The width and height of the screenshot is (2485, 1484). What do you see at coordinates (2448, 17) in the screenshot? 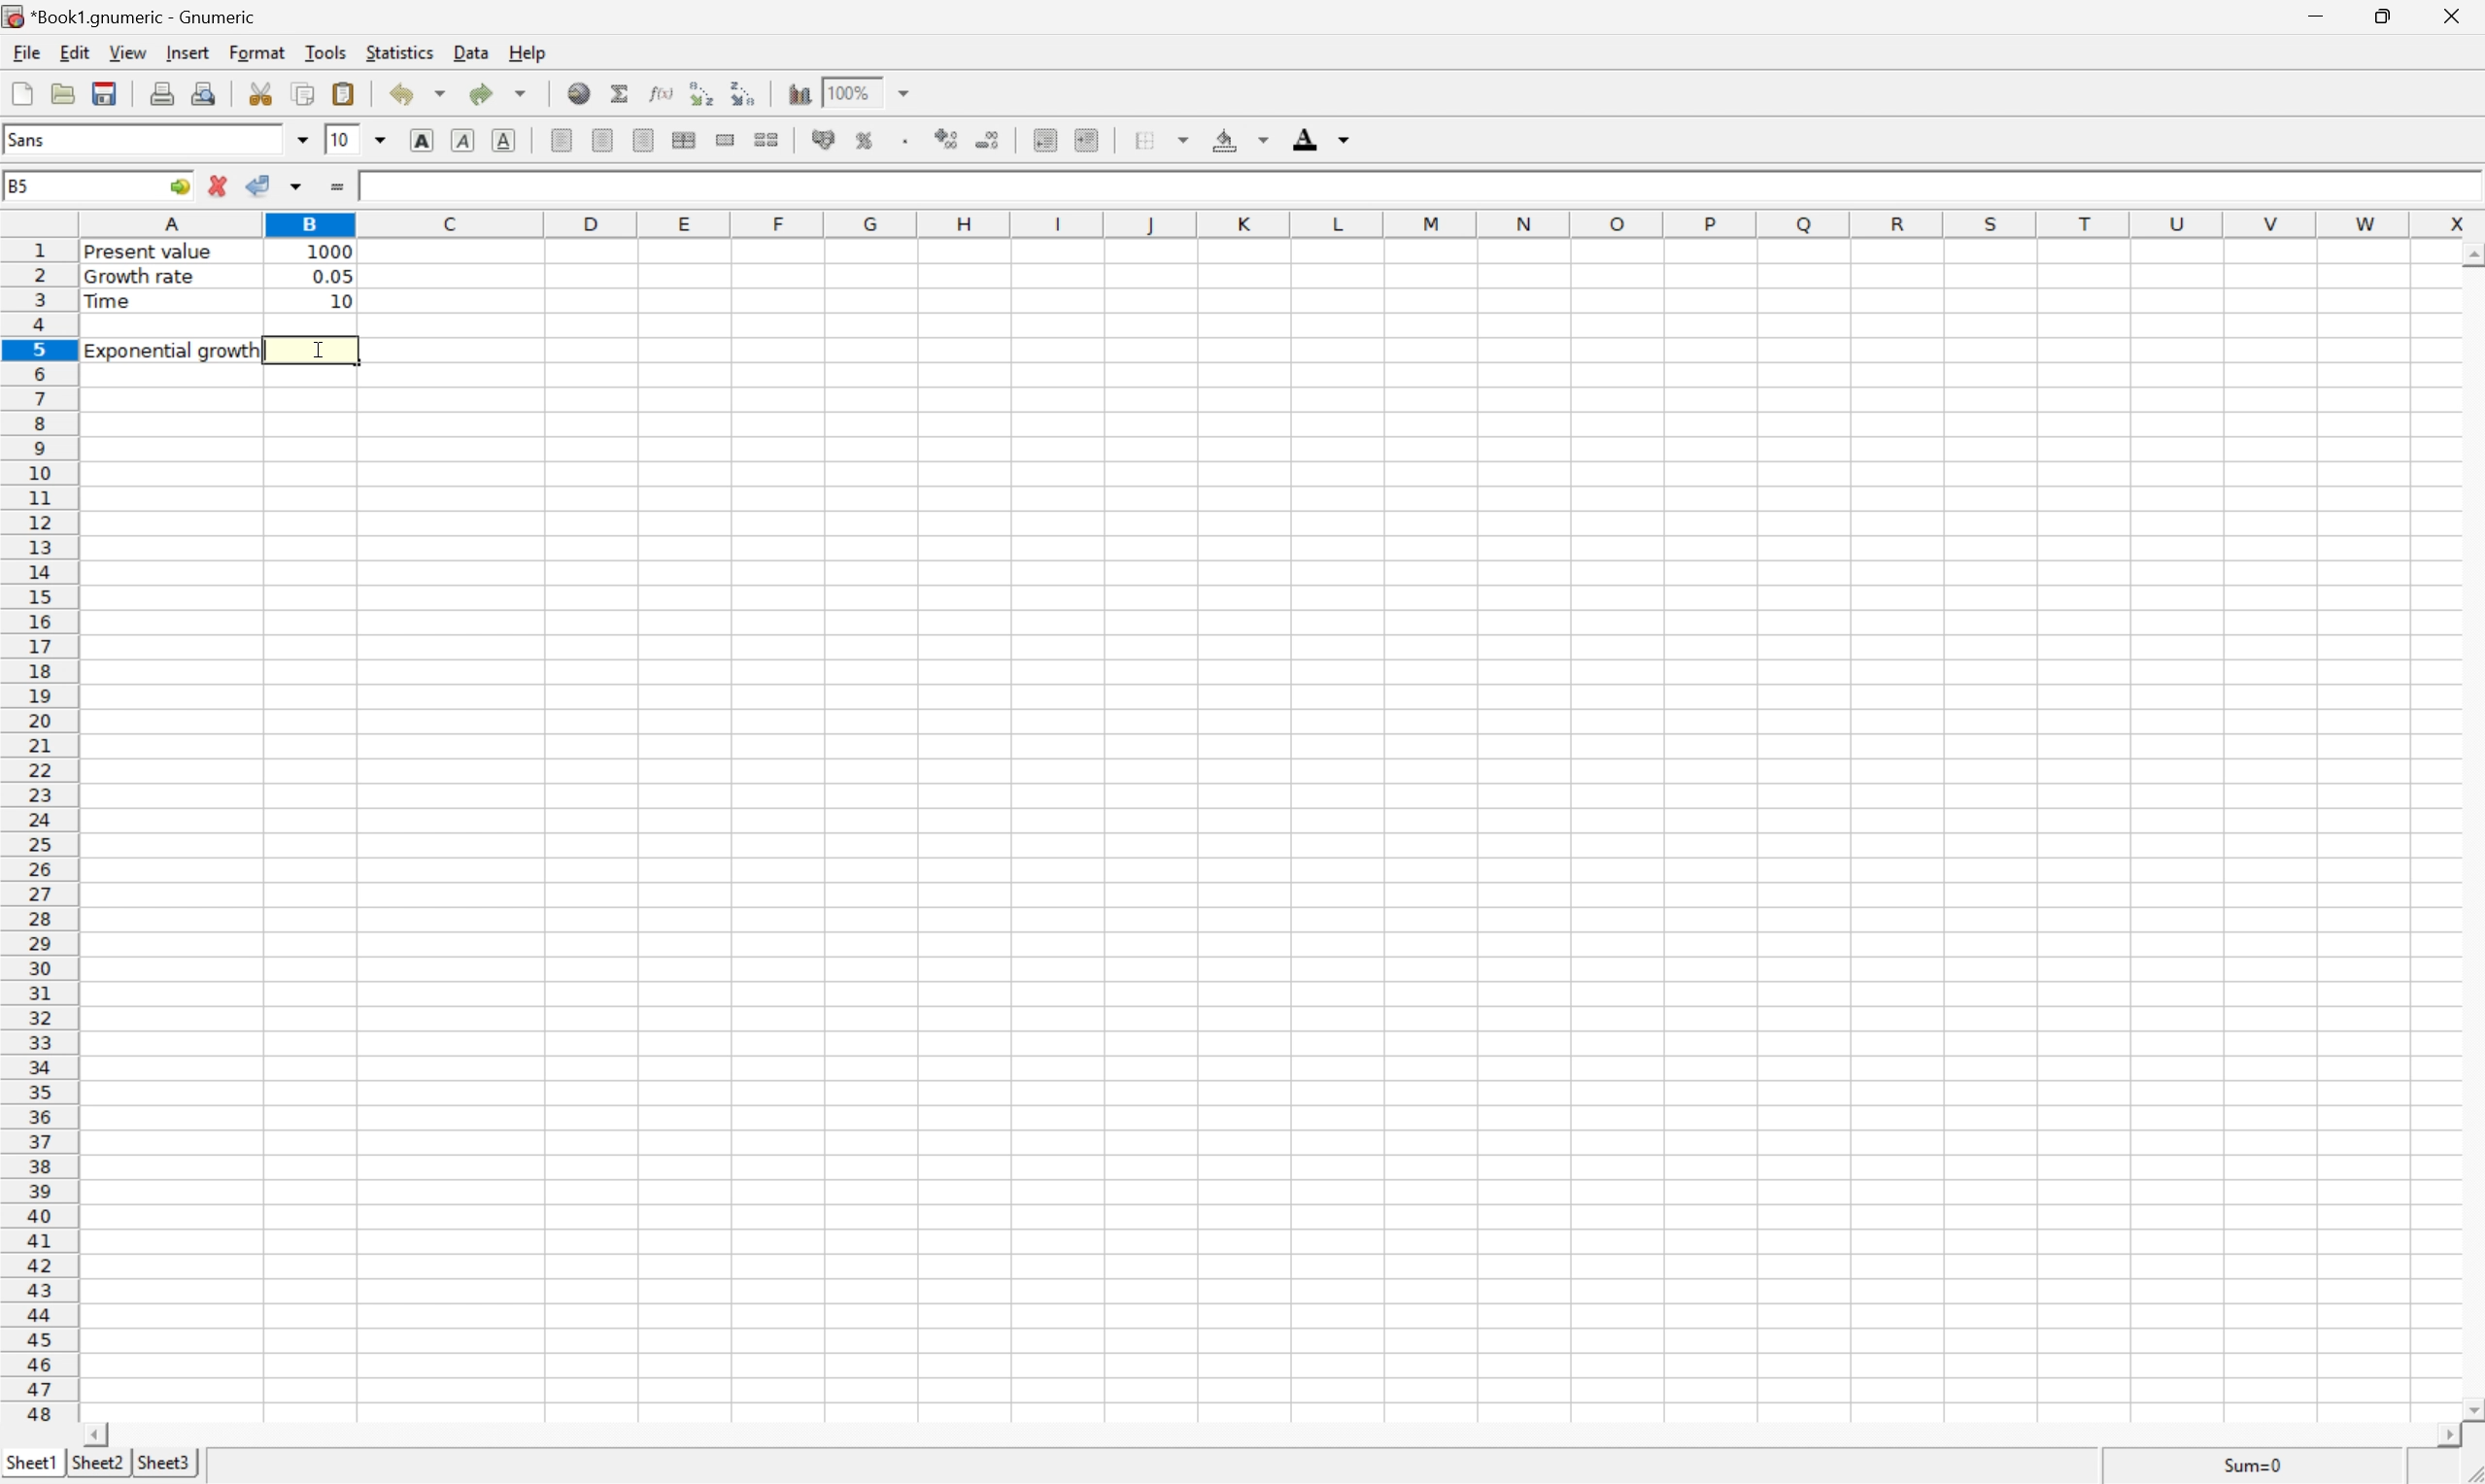
I see `Close` at bounding box center [2448, 17].